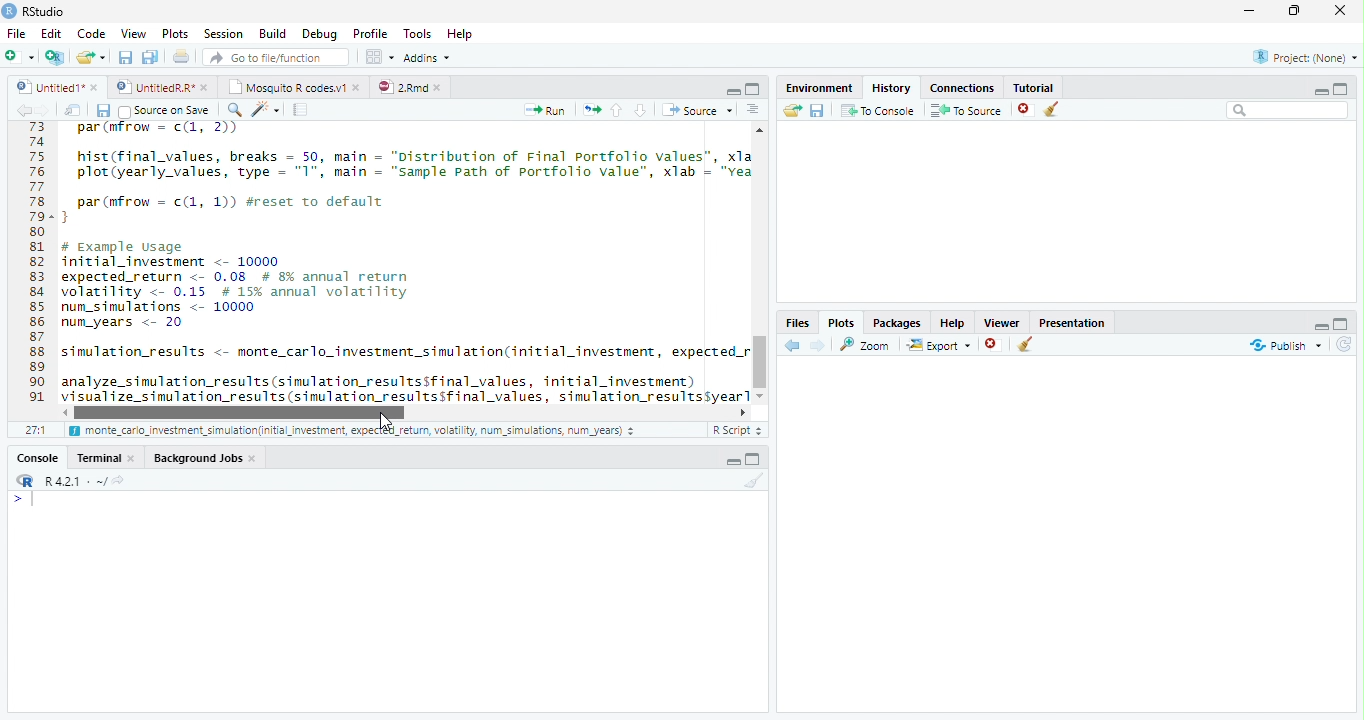 The width and height of the screenshot is (1364, 720). Describe the element at coordinates (798, 322) in the screenshot. I see `Files` at that location.